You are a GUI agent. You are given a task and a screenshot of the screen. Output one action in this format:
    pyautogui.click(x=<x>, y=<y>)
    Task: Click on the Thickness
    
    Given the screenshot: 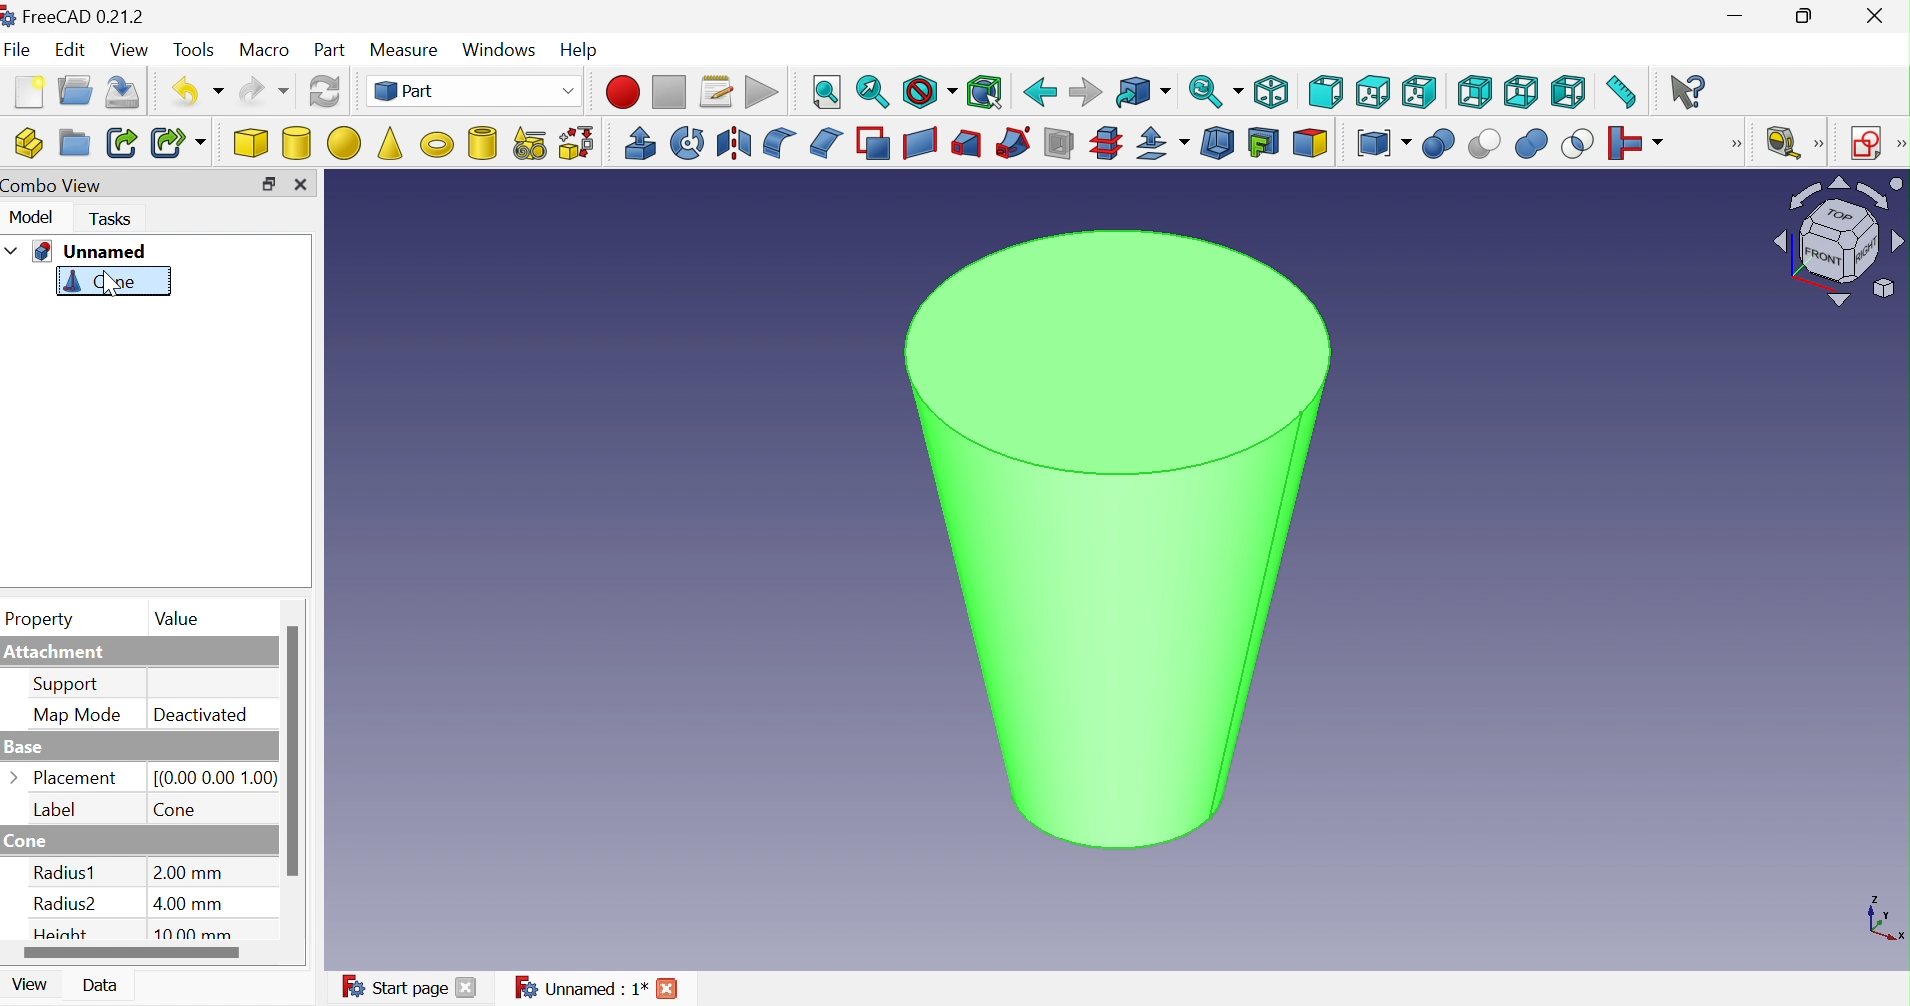 What is the action you would take?
    pyautogui.click(x=1217, y=144)
    